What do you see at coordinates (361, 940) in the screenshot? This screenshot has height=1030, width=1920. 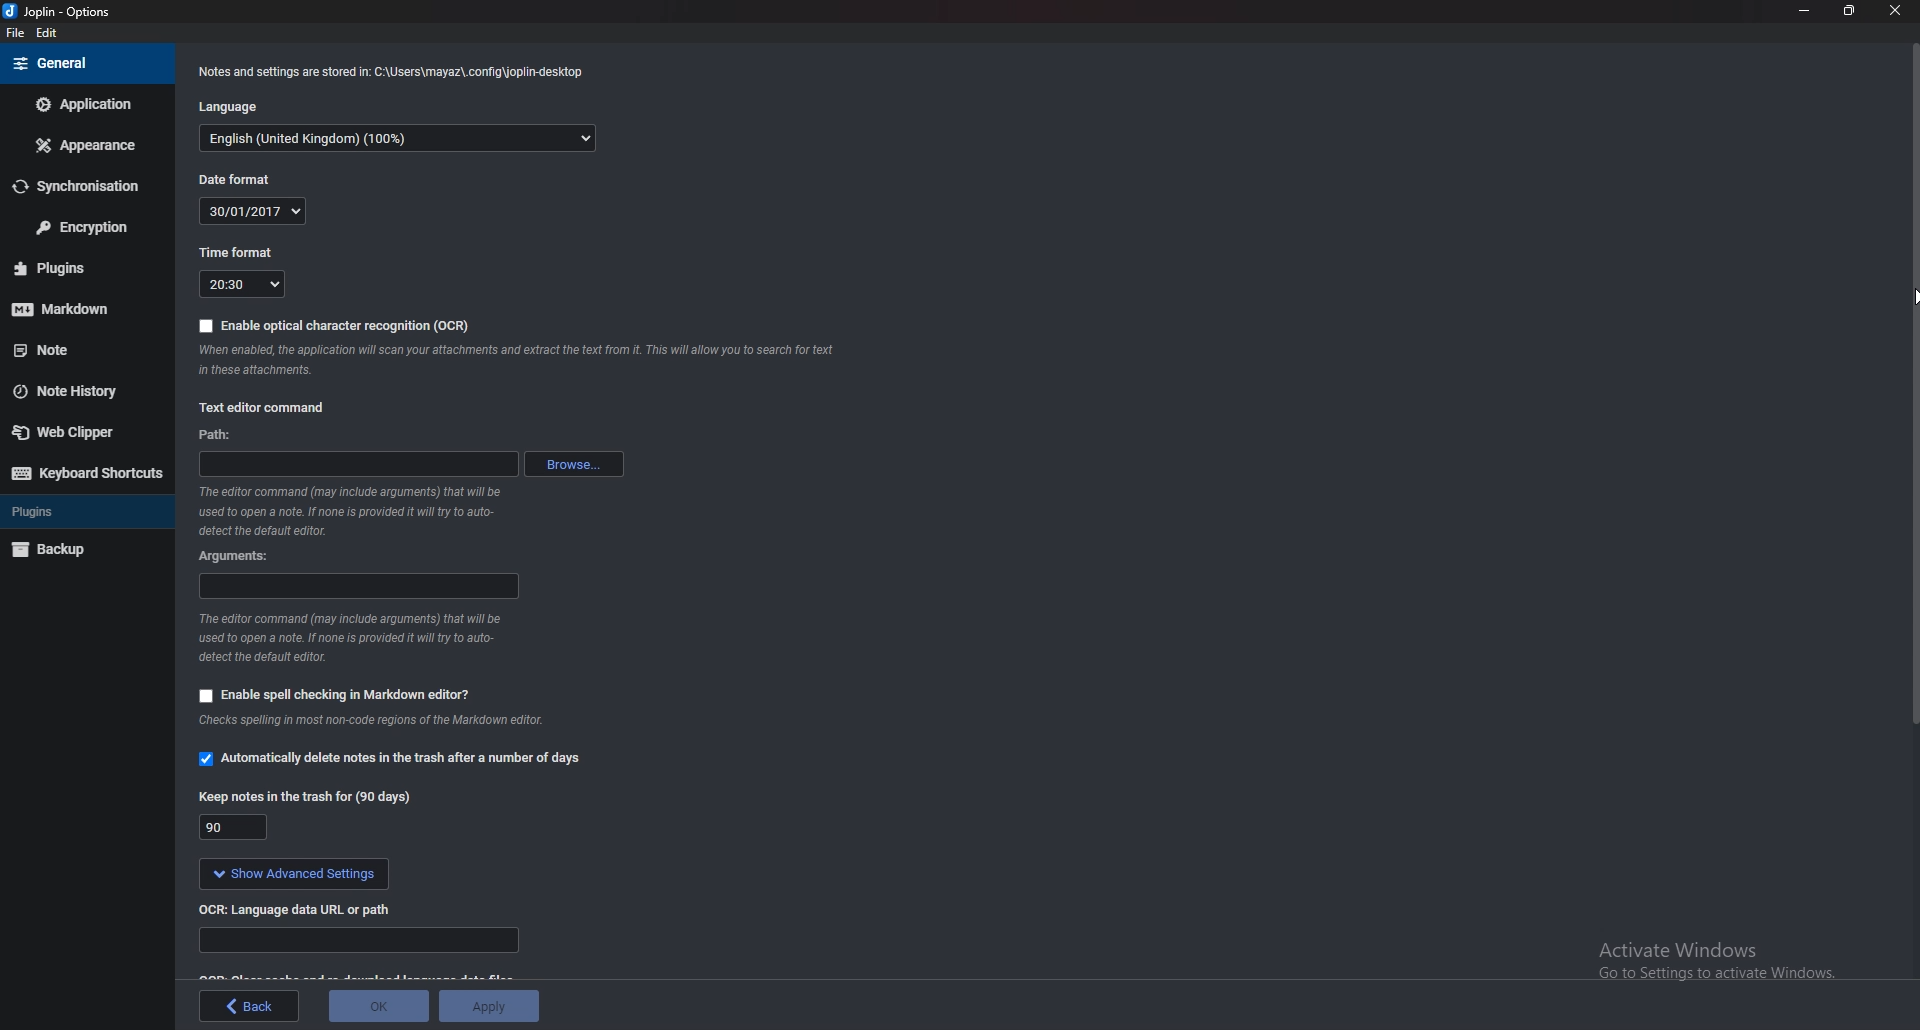 I see `Language data` at bounding box center [361, 940].